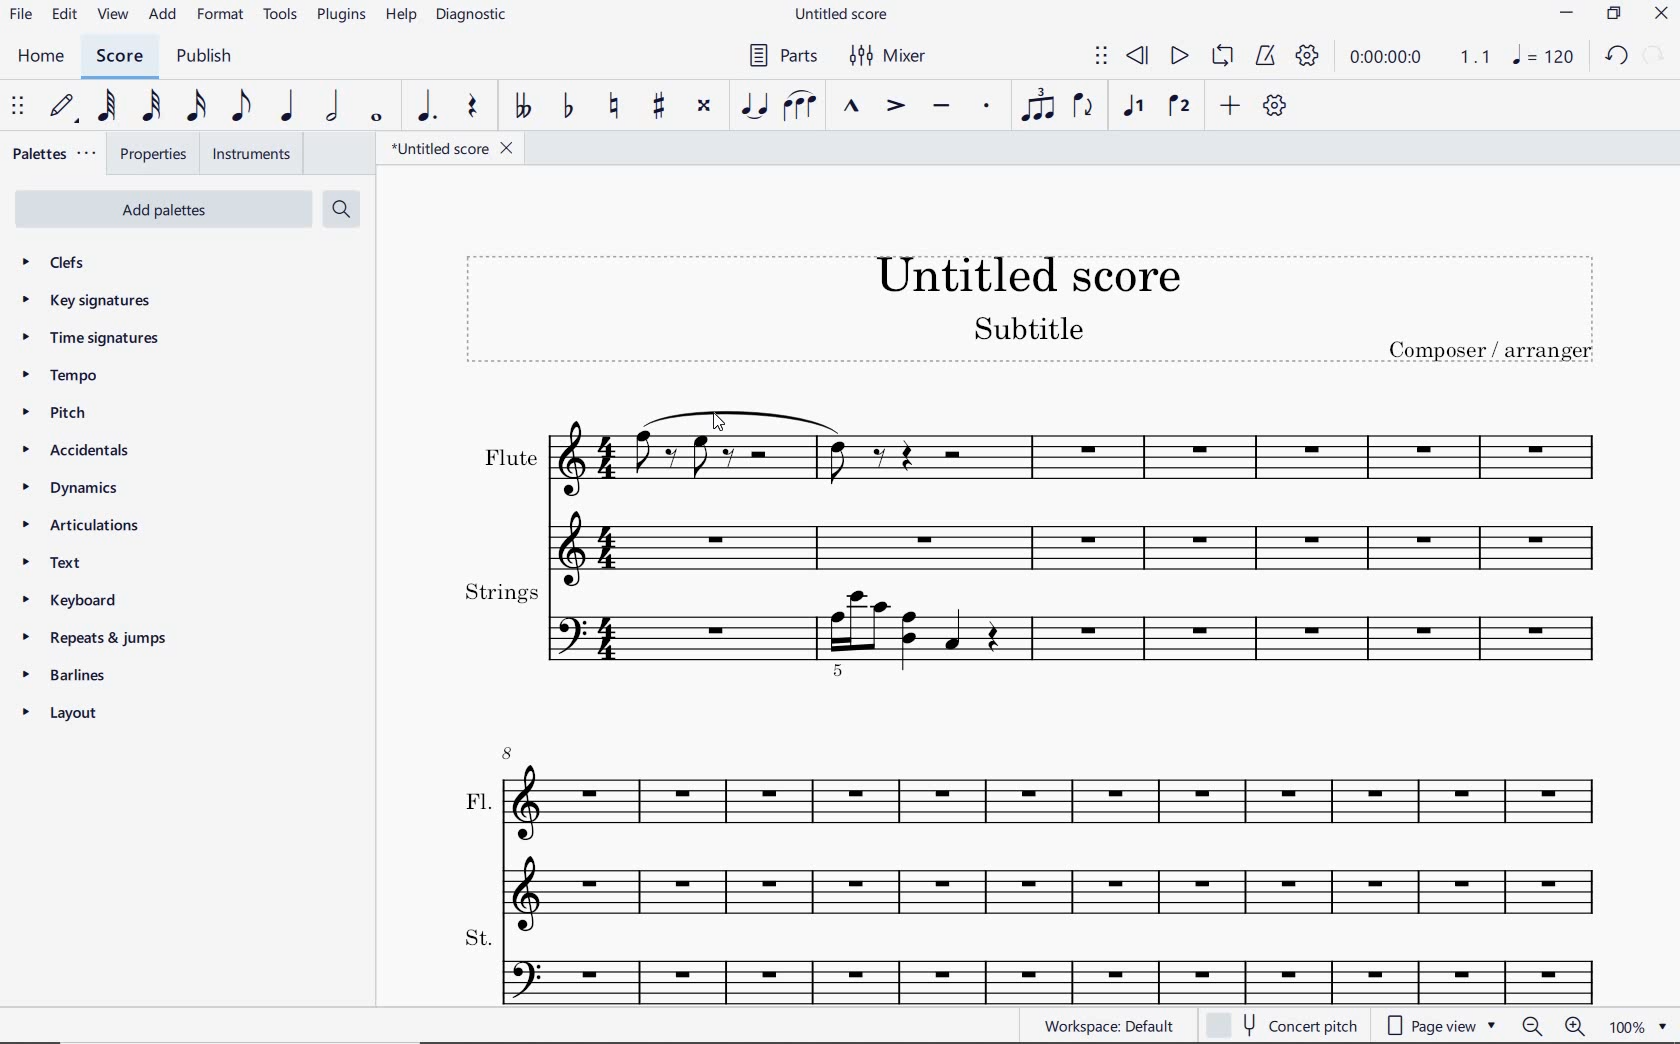 This screenshot has width=1680, height=1044. Describe the element at coordinates (292, 106) in the screenshot. I see `QUARTER NOTE` at that location.